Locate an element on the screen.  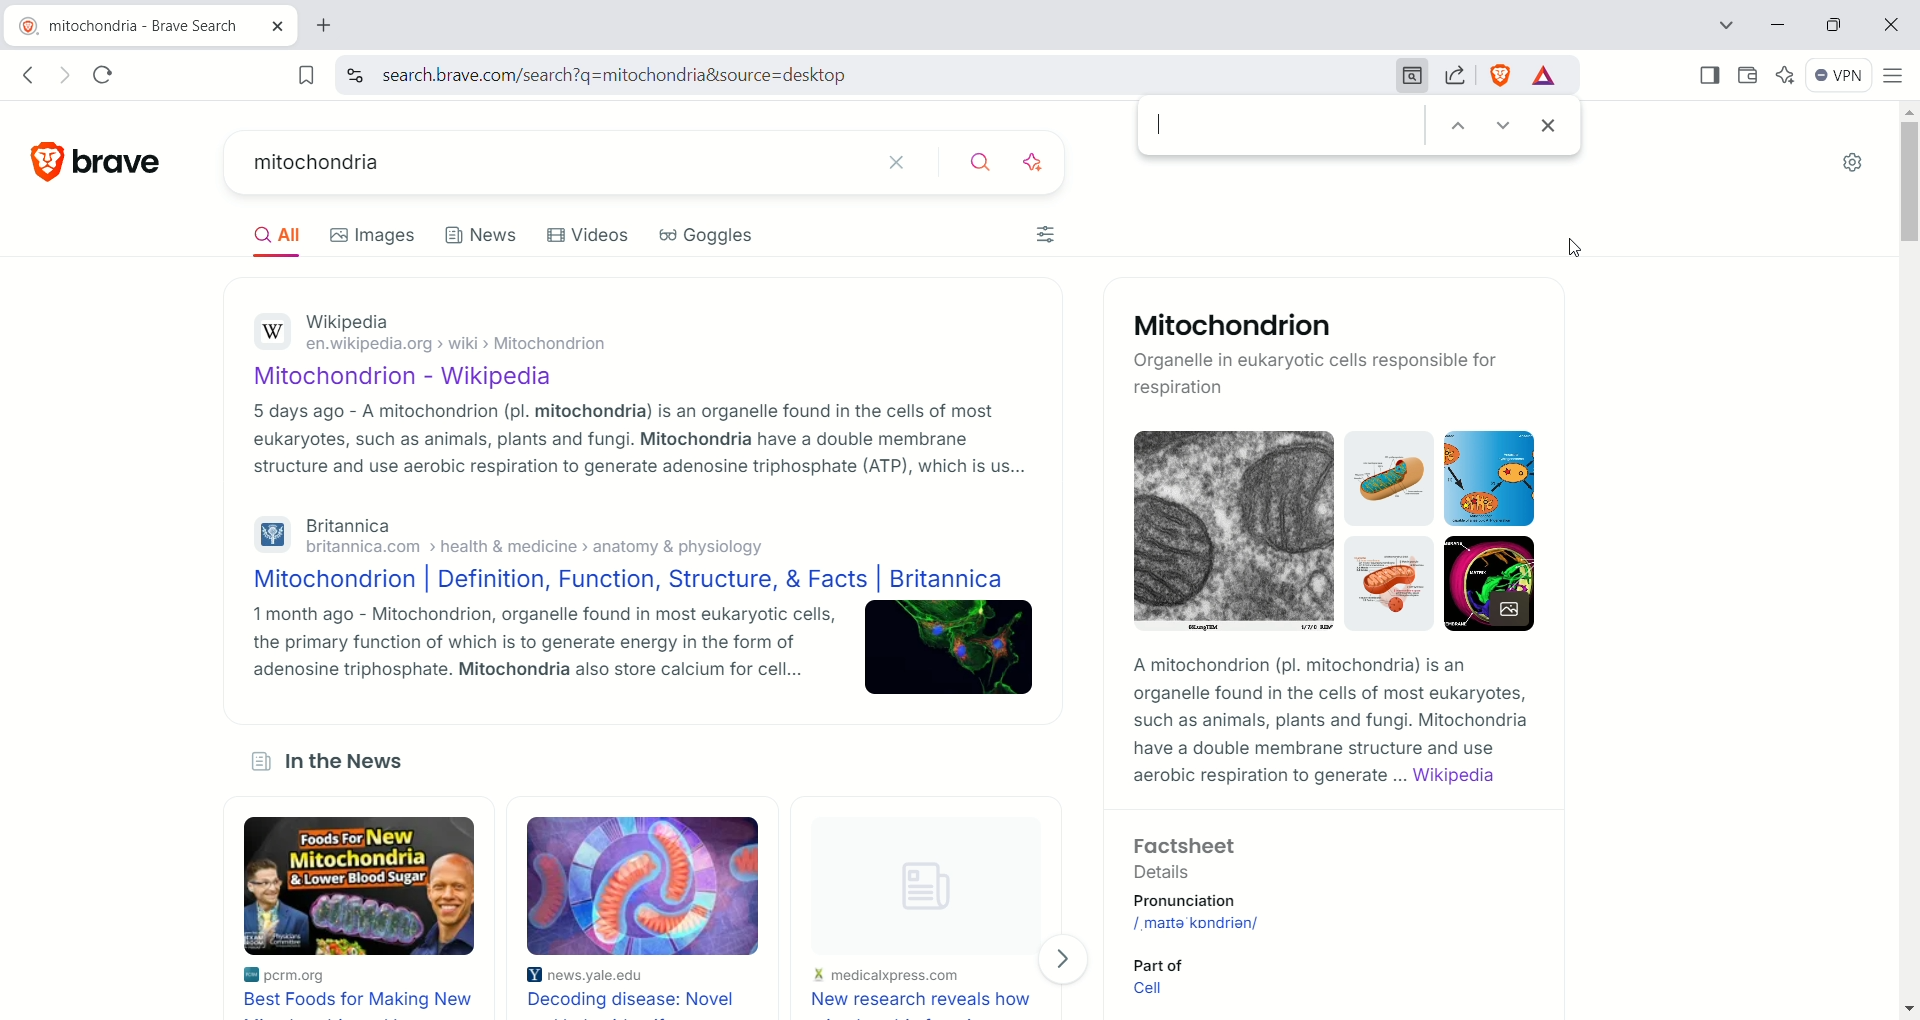
Decoding disease: Novel is located at coordinates (637, 1000).